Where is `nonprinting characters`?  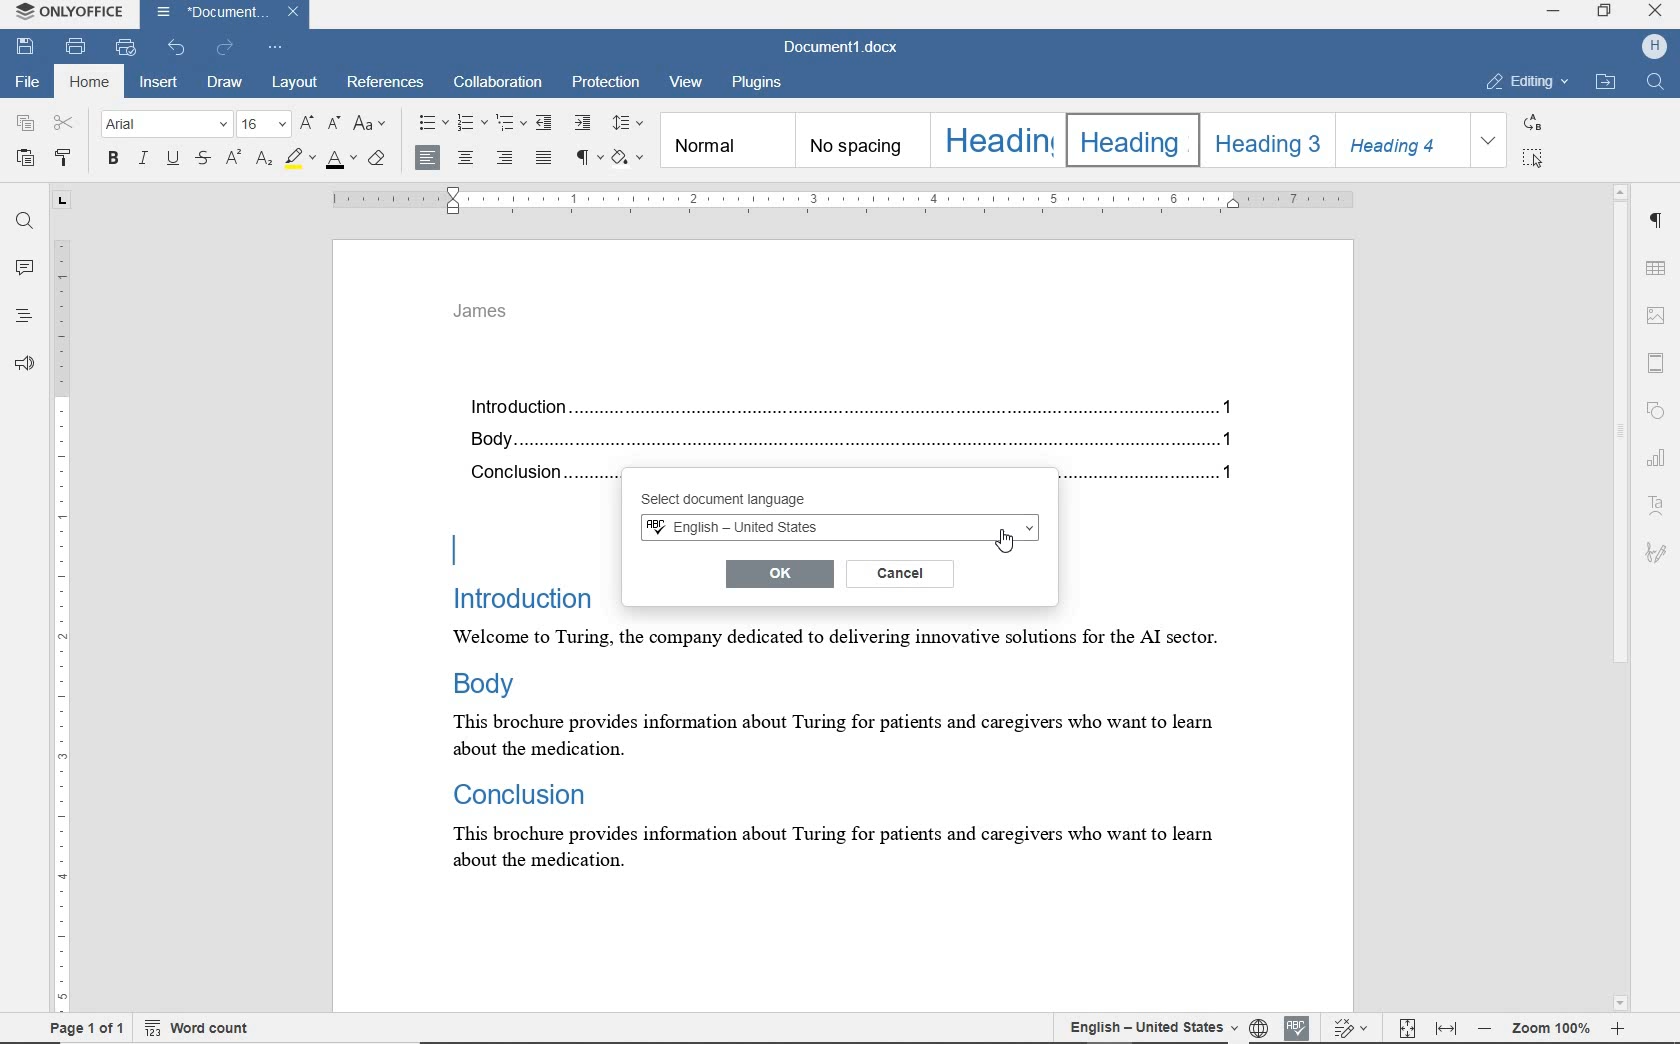 nonprinting characters is located at coordinates (587, 156).